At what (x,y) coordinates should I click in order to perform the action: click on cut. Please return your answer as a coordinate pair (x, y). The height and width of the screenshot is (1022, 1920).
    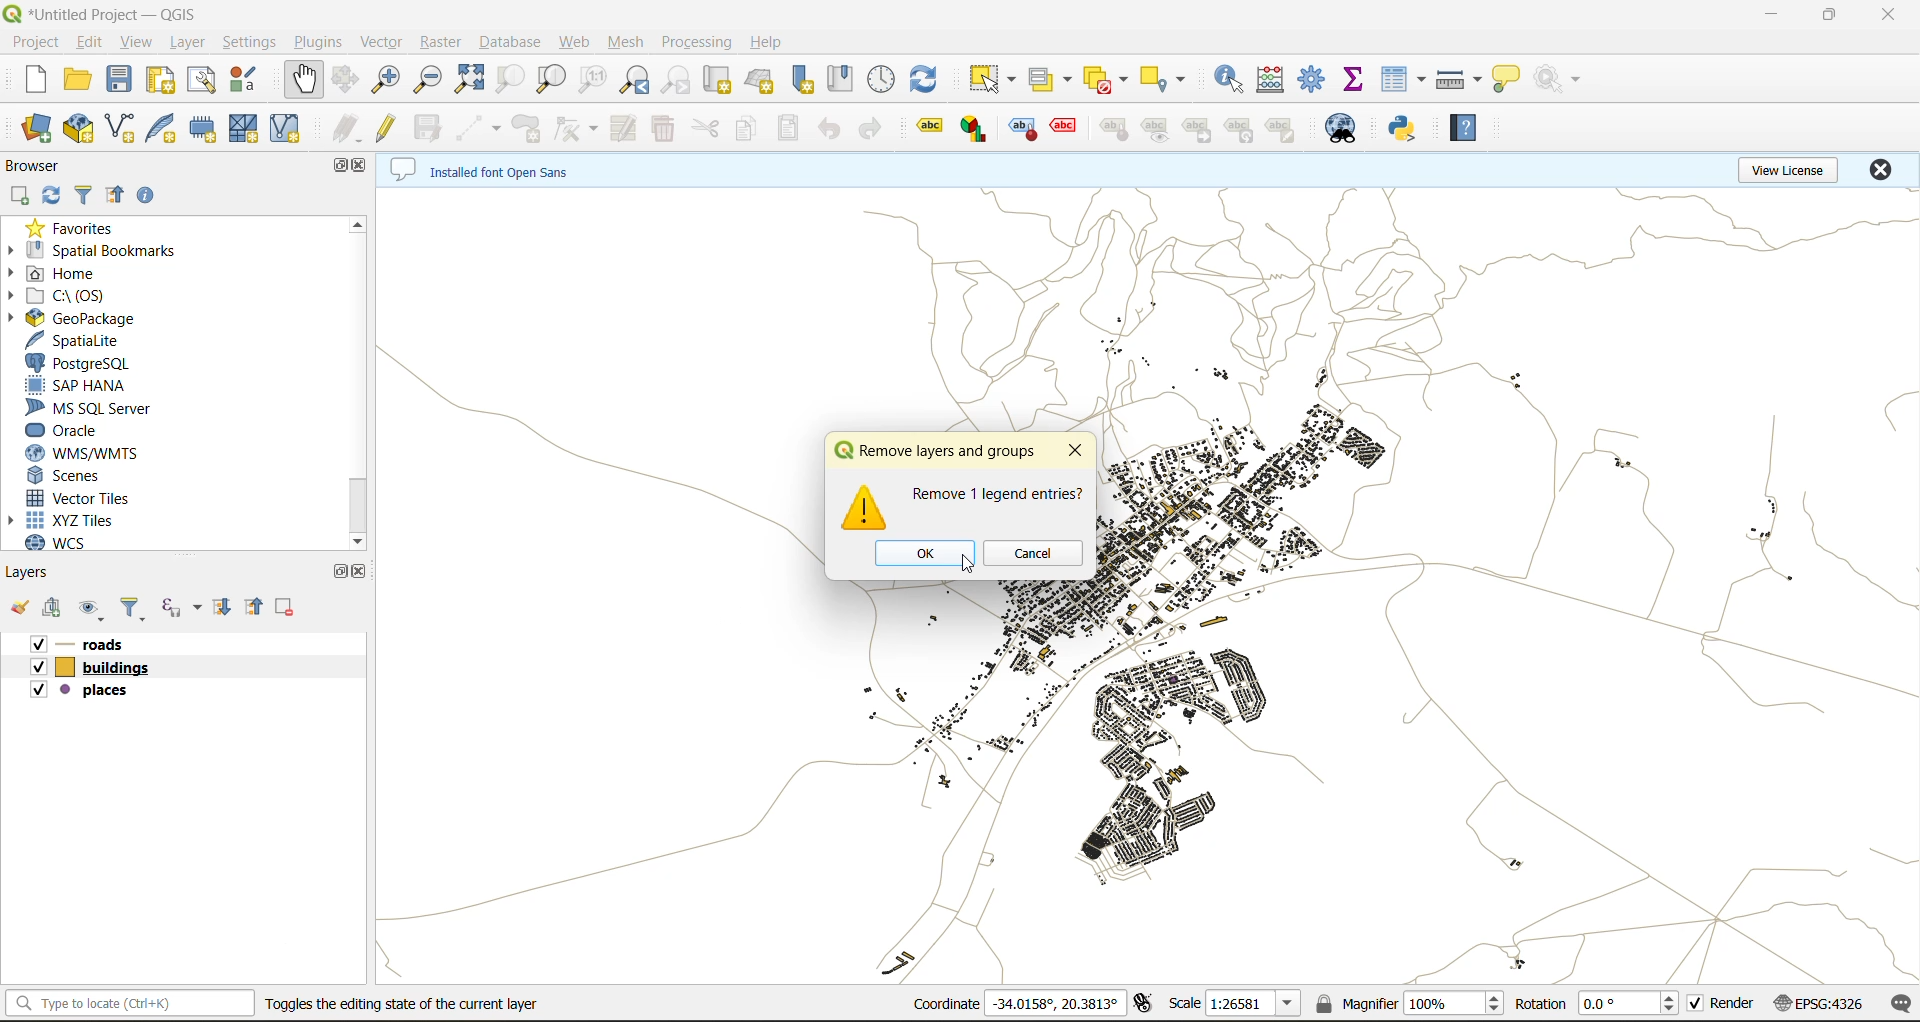
    Looking at the image, I should click on (701, 128).